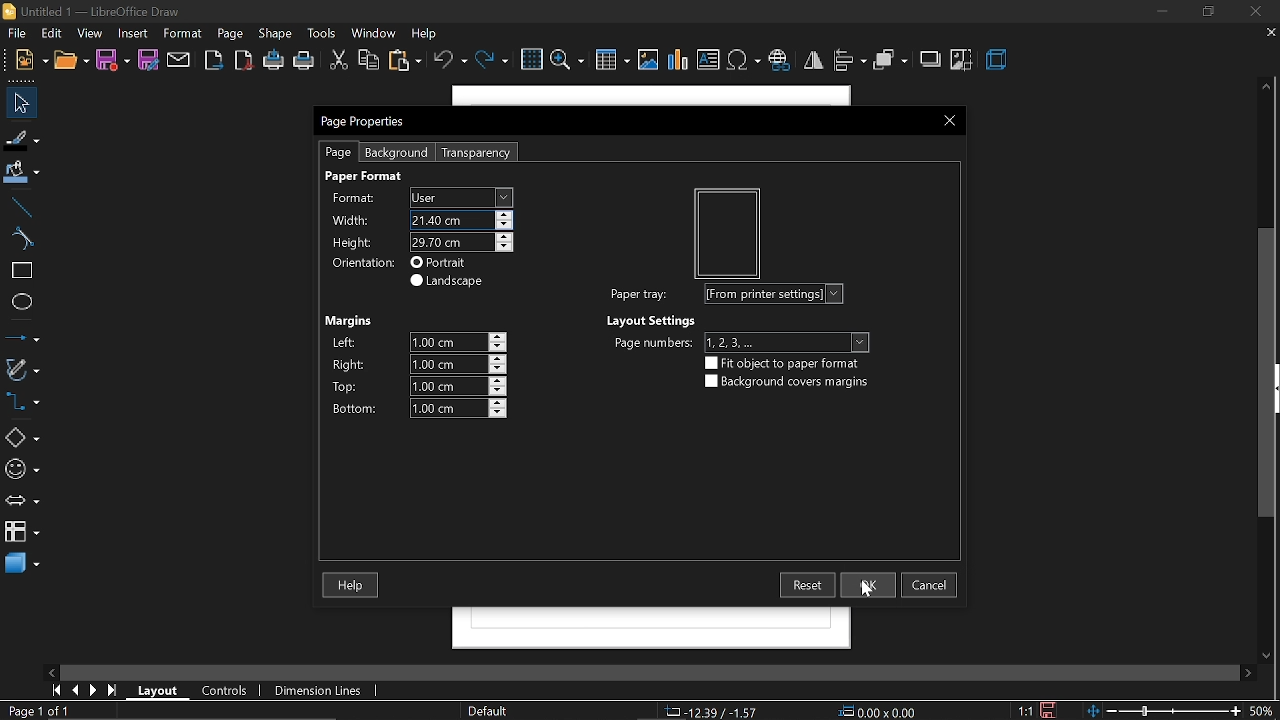  Describe the element at coordinates (447, 282) in the screenshot. I see `landscape` at that location.